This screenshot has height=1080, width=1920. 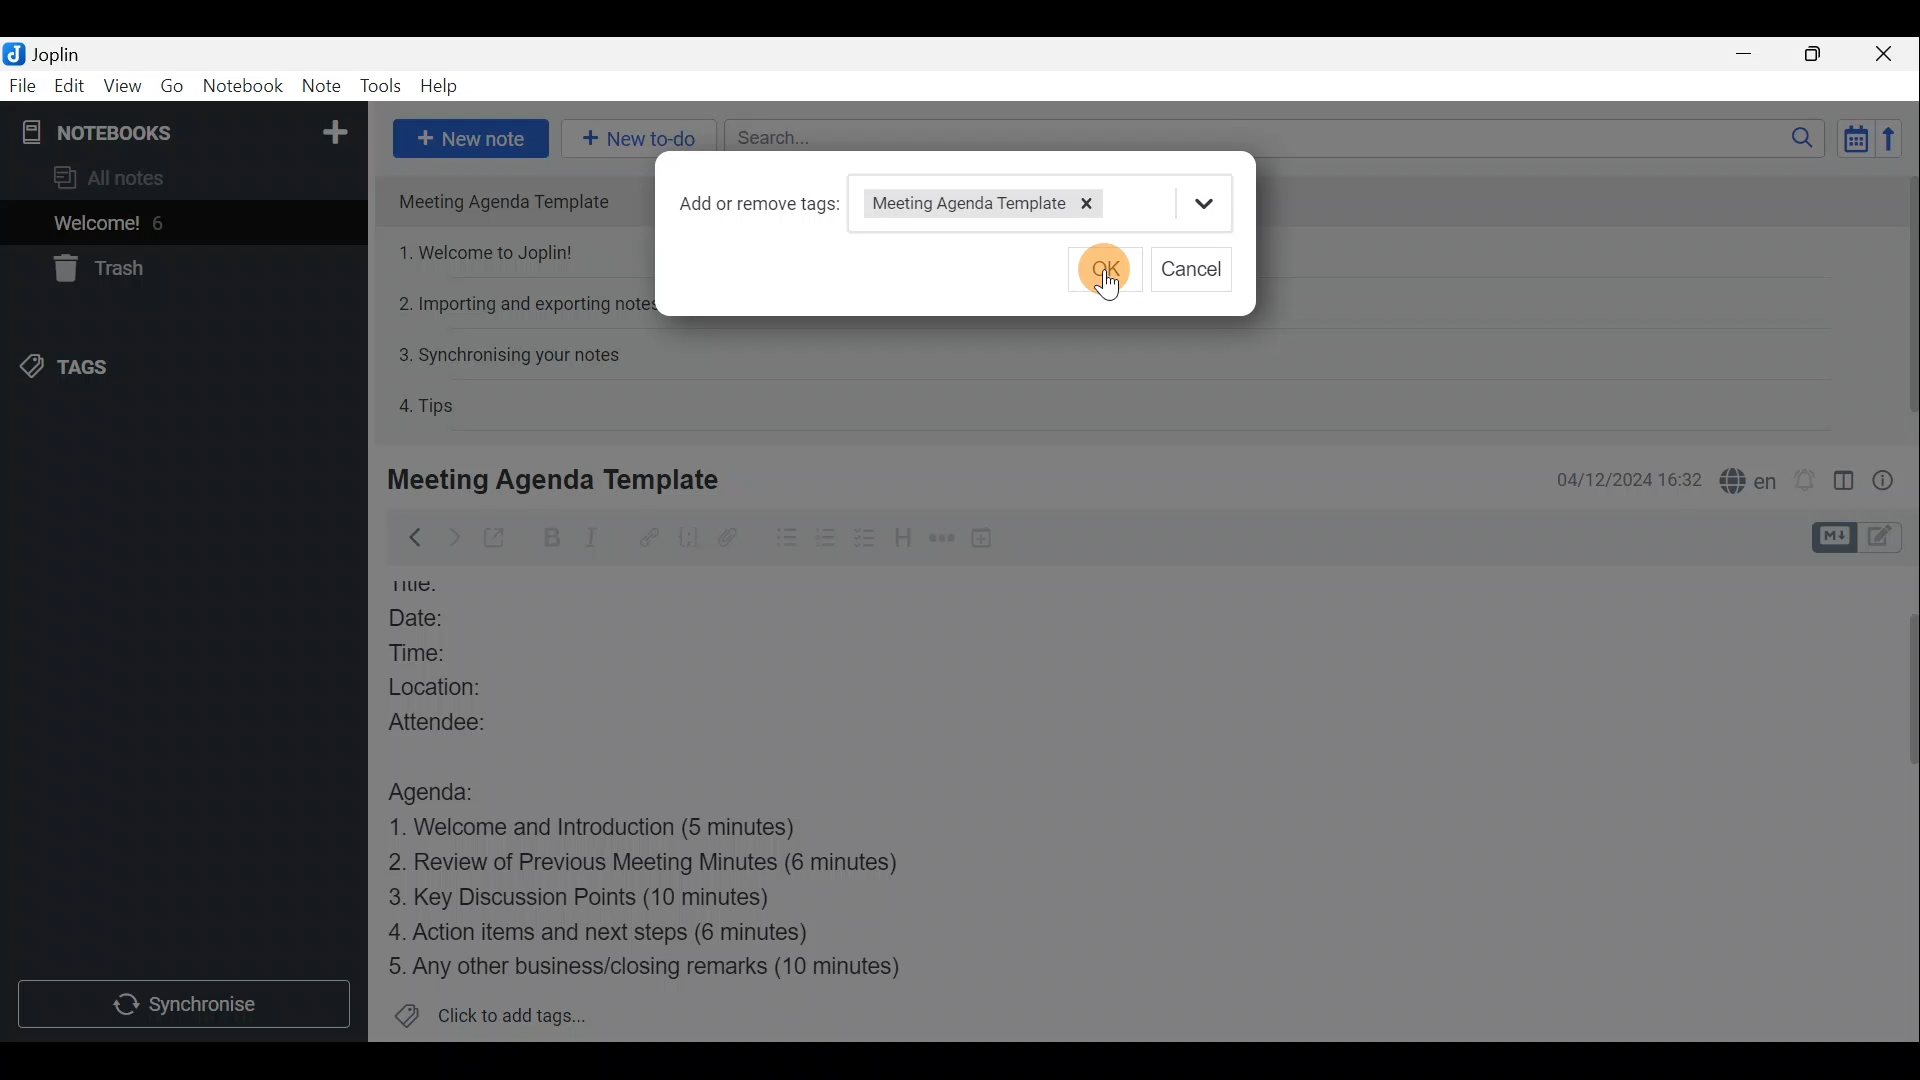 What do you see at coordinates (944, 541) in the screenshot?
I see `Horizontal rule` at bounding box center [944, 541].